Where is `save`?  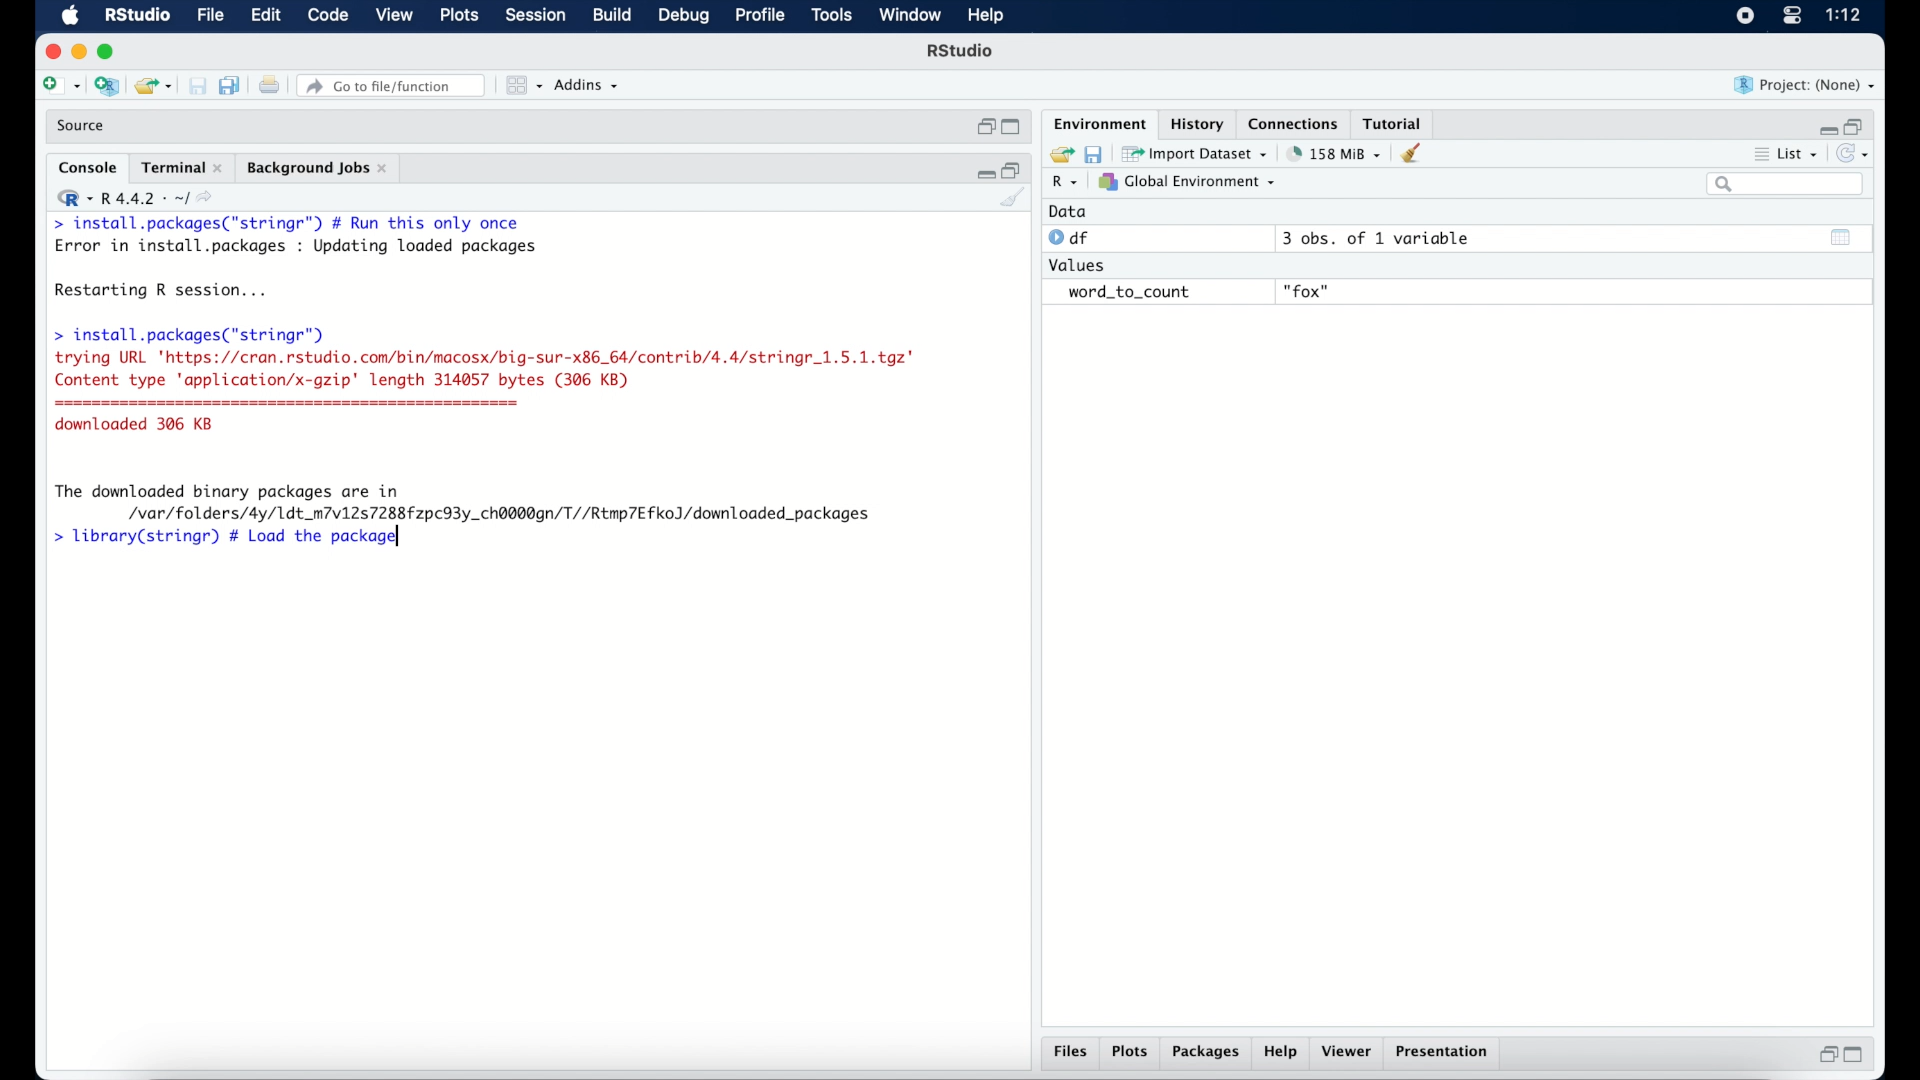
save is located at coordinates (200, 87).